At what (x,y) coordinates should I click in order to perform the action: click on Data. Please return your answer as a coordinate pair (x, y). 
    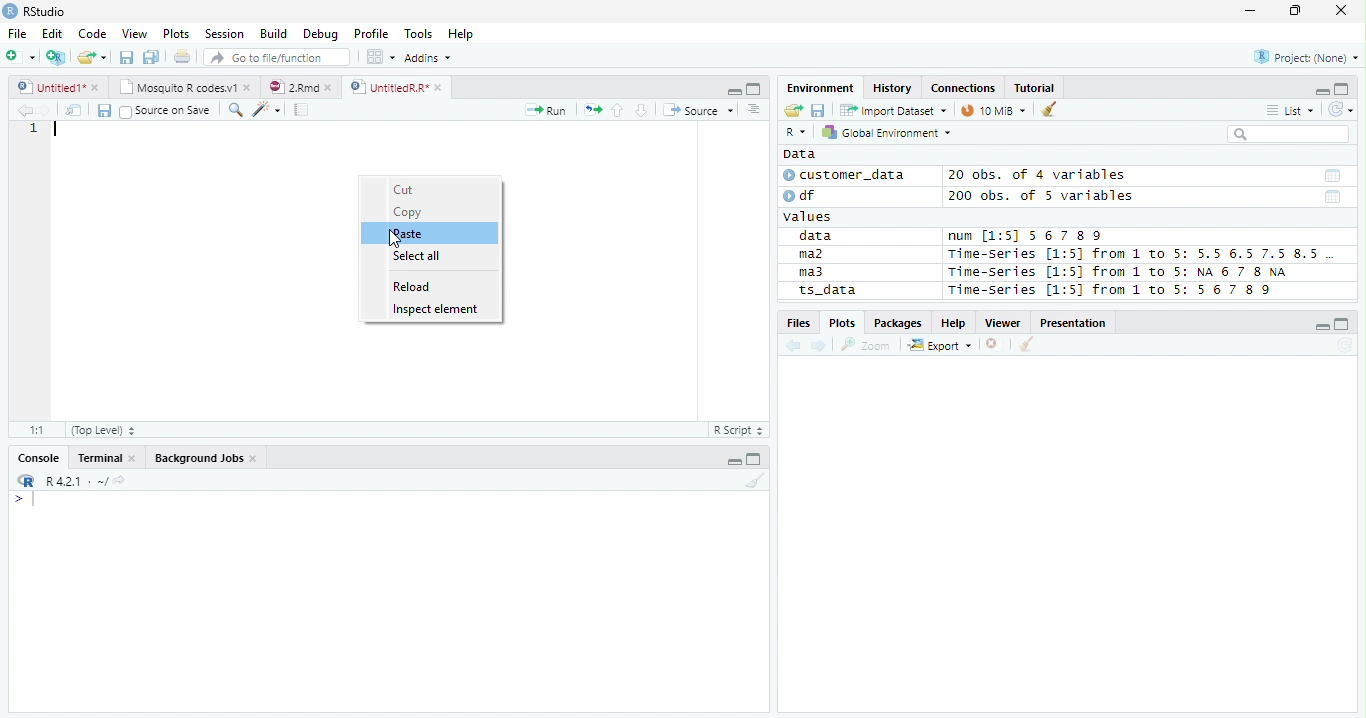
    Looking at the image, I should click on (799, 154).